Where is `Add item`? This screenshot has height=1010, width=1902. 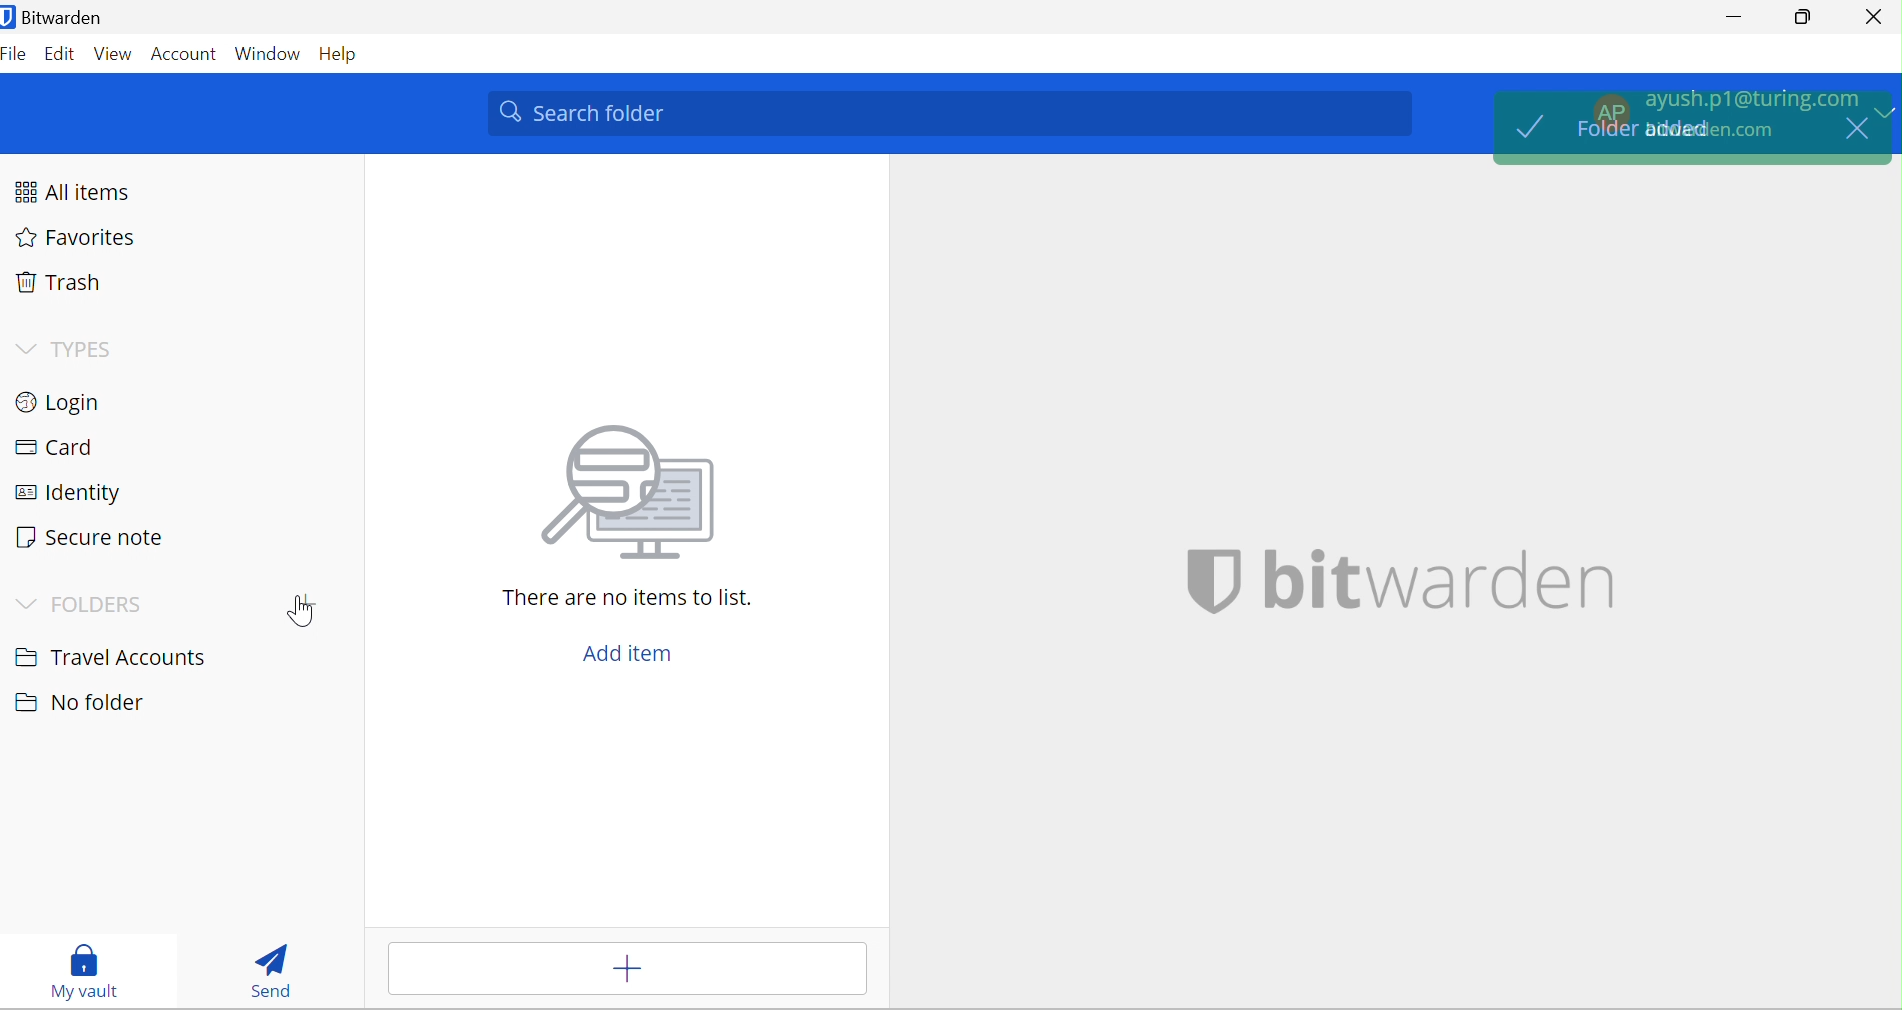
Add item is located at coordinates (626, 970).